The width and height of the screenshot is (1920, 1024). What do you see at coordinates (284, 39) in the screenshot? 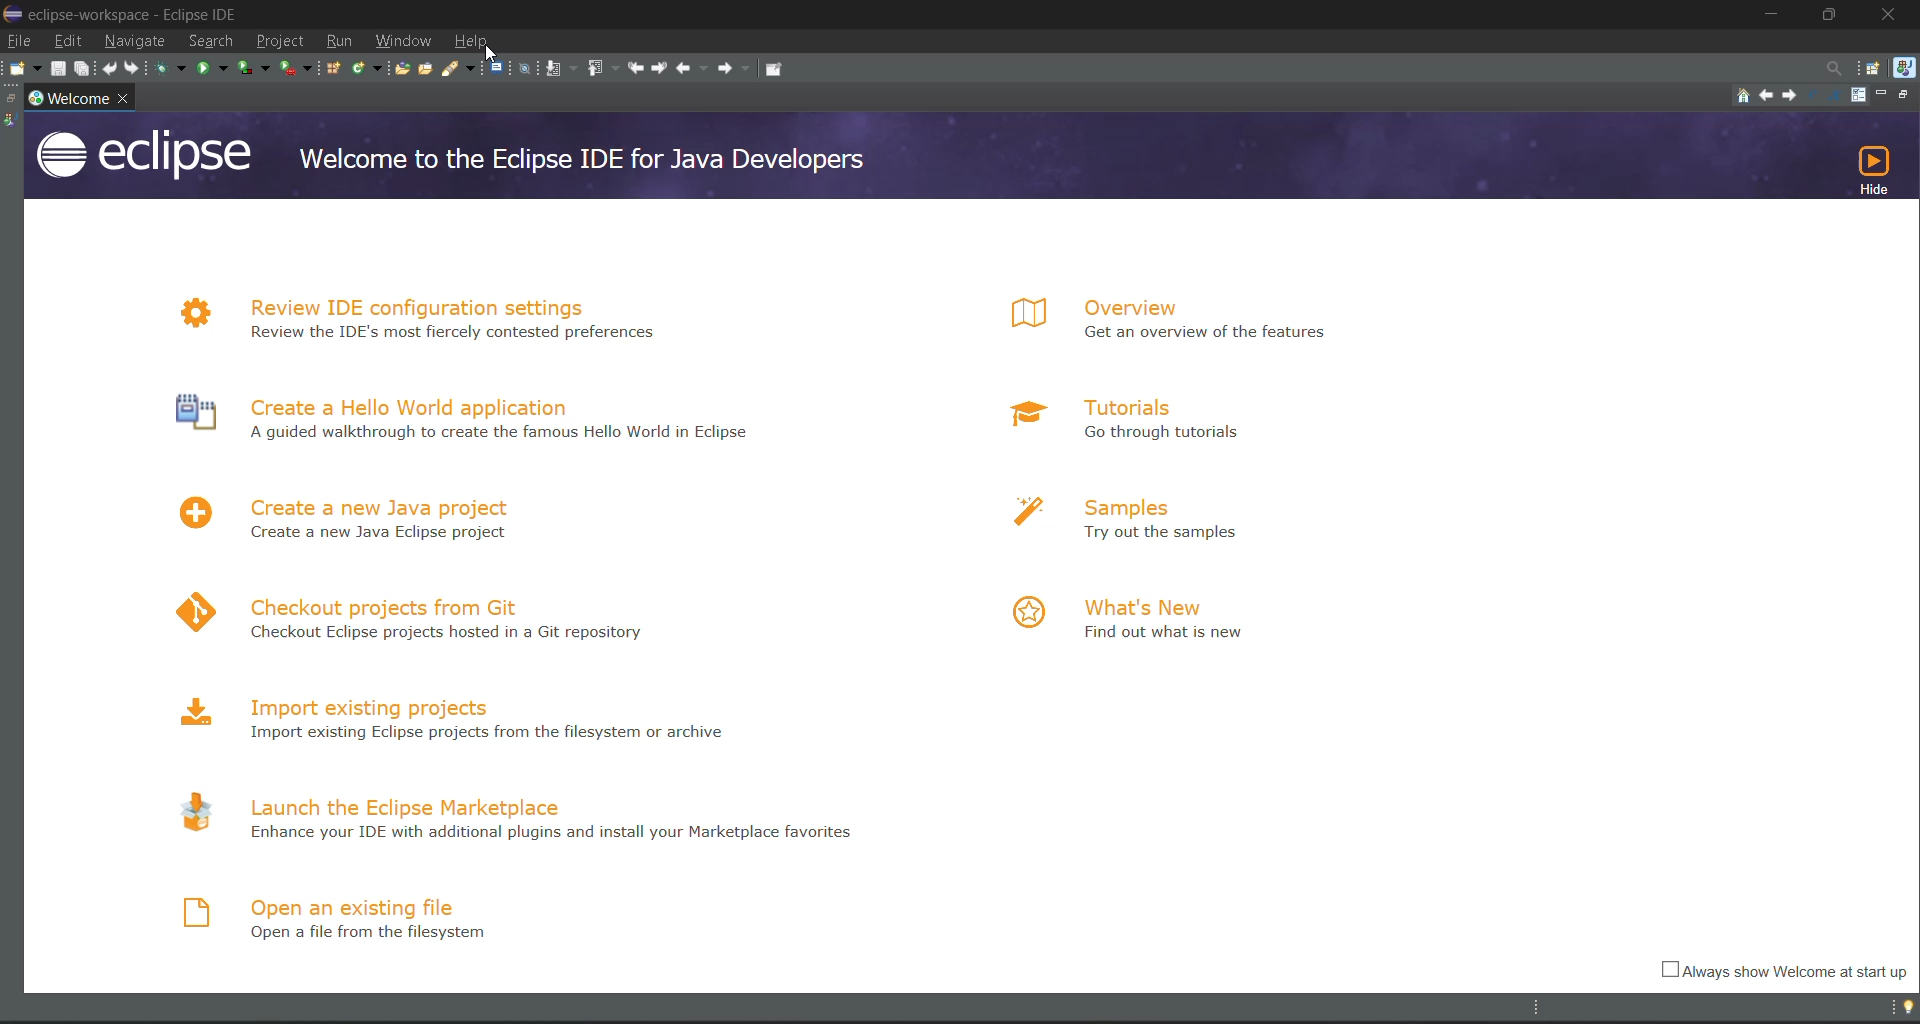
I see `project` at bounding box center [284, 39].